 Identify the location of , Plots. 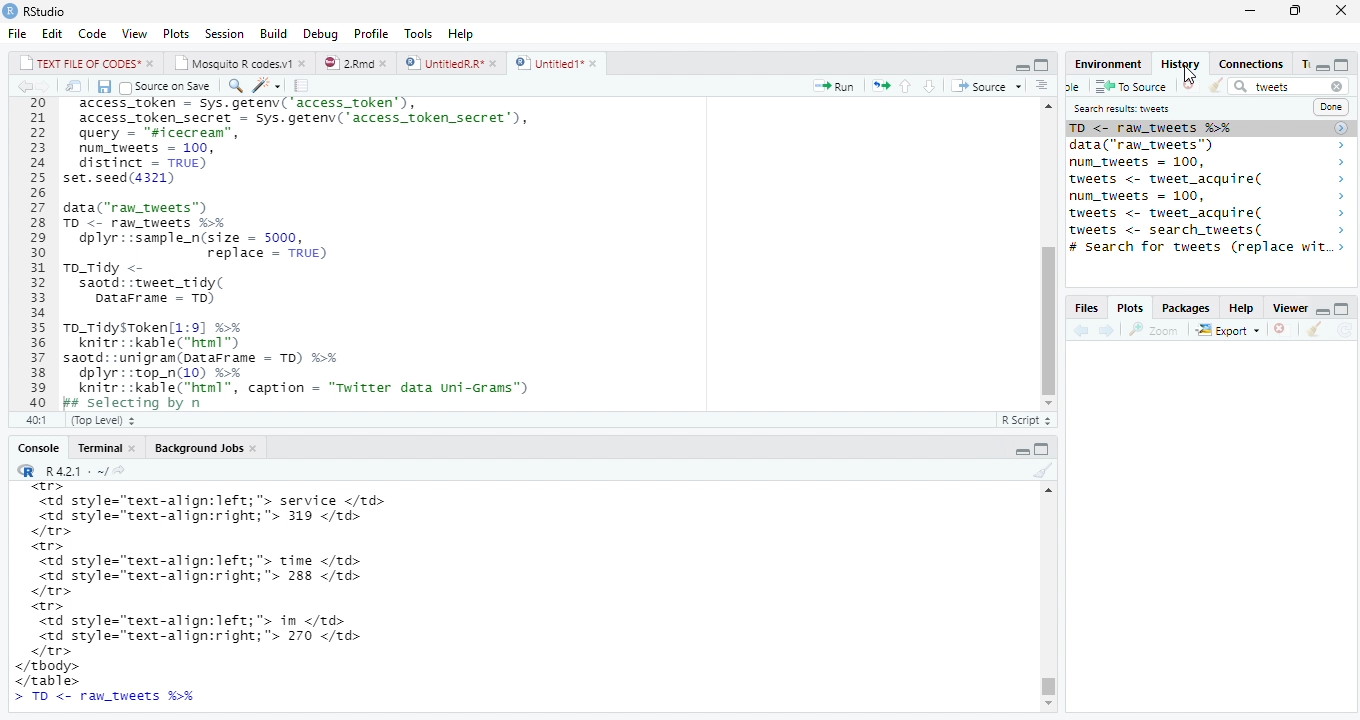
(1130, 308).